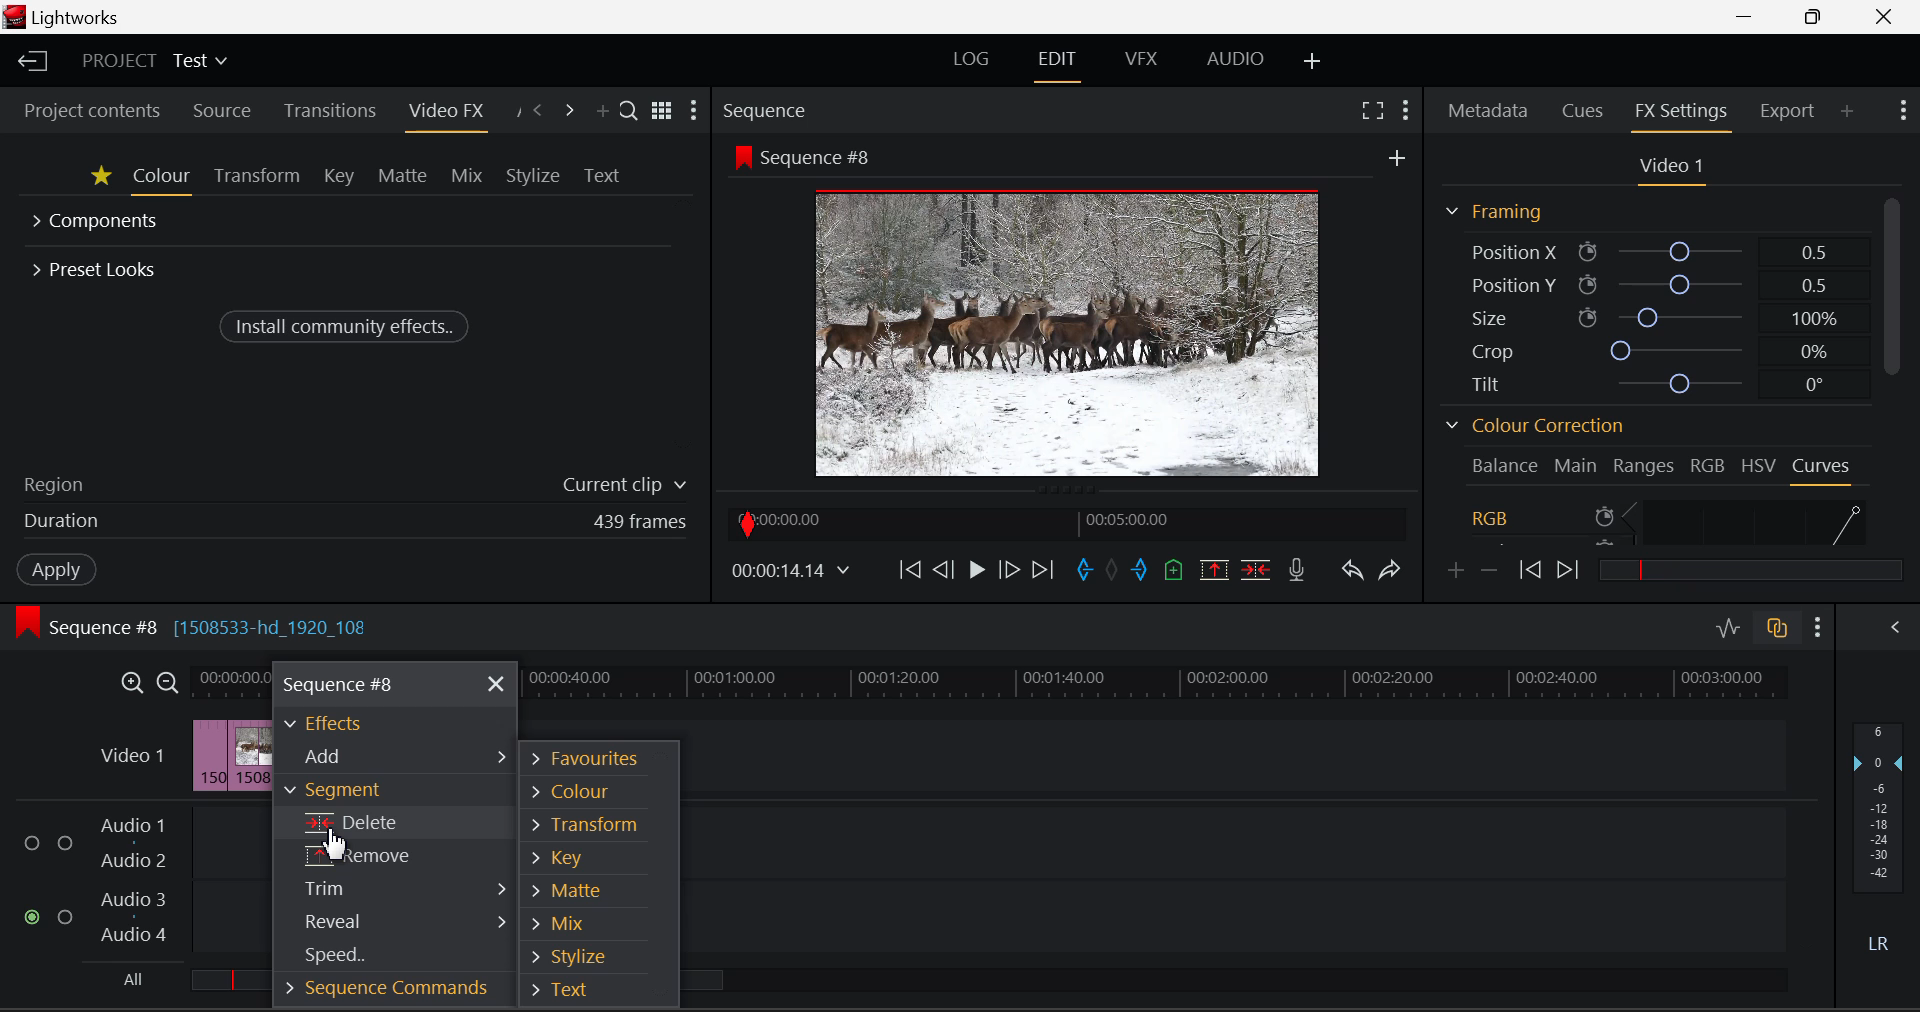  I want to click on Colour, so click(162, 179).